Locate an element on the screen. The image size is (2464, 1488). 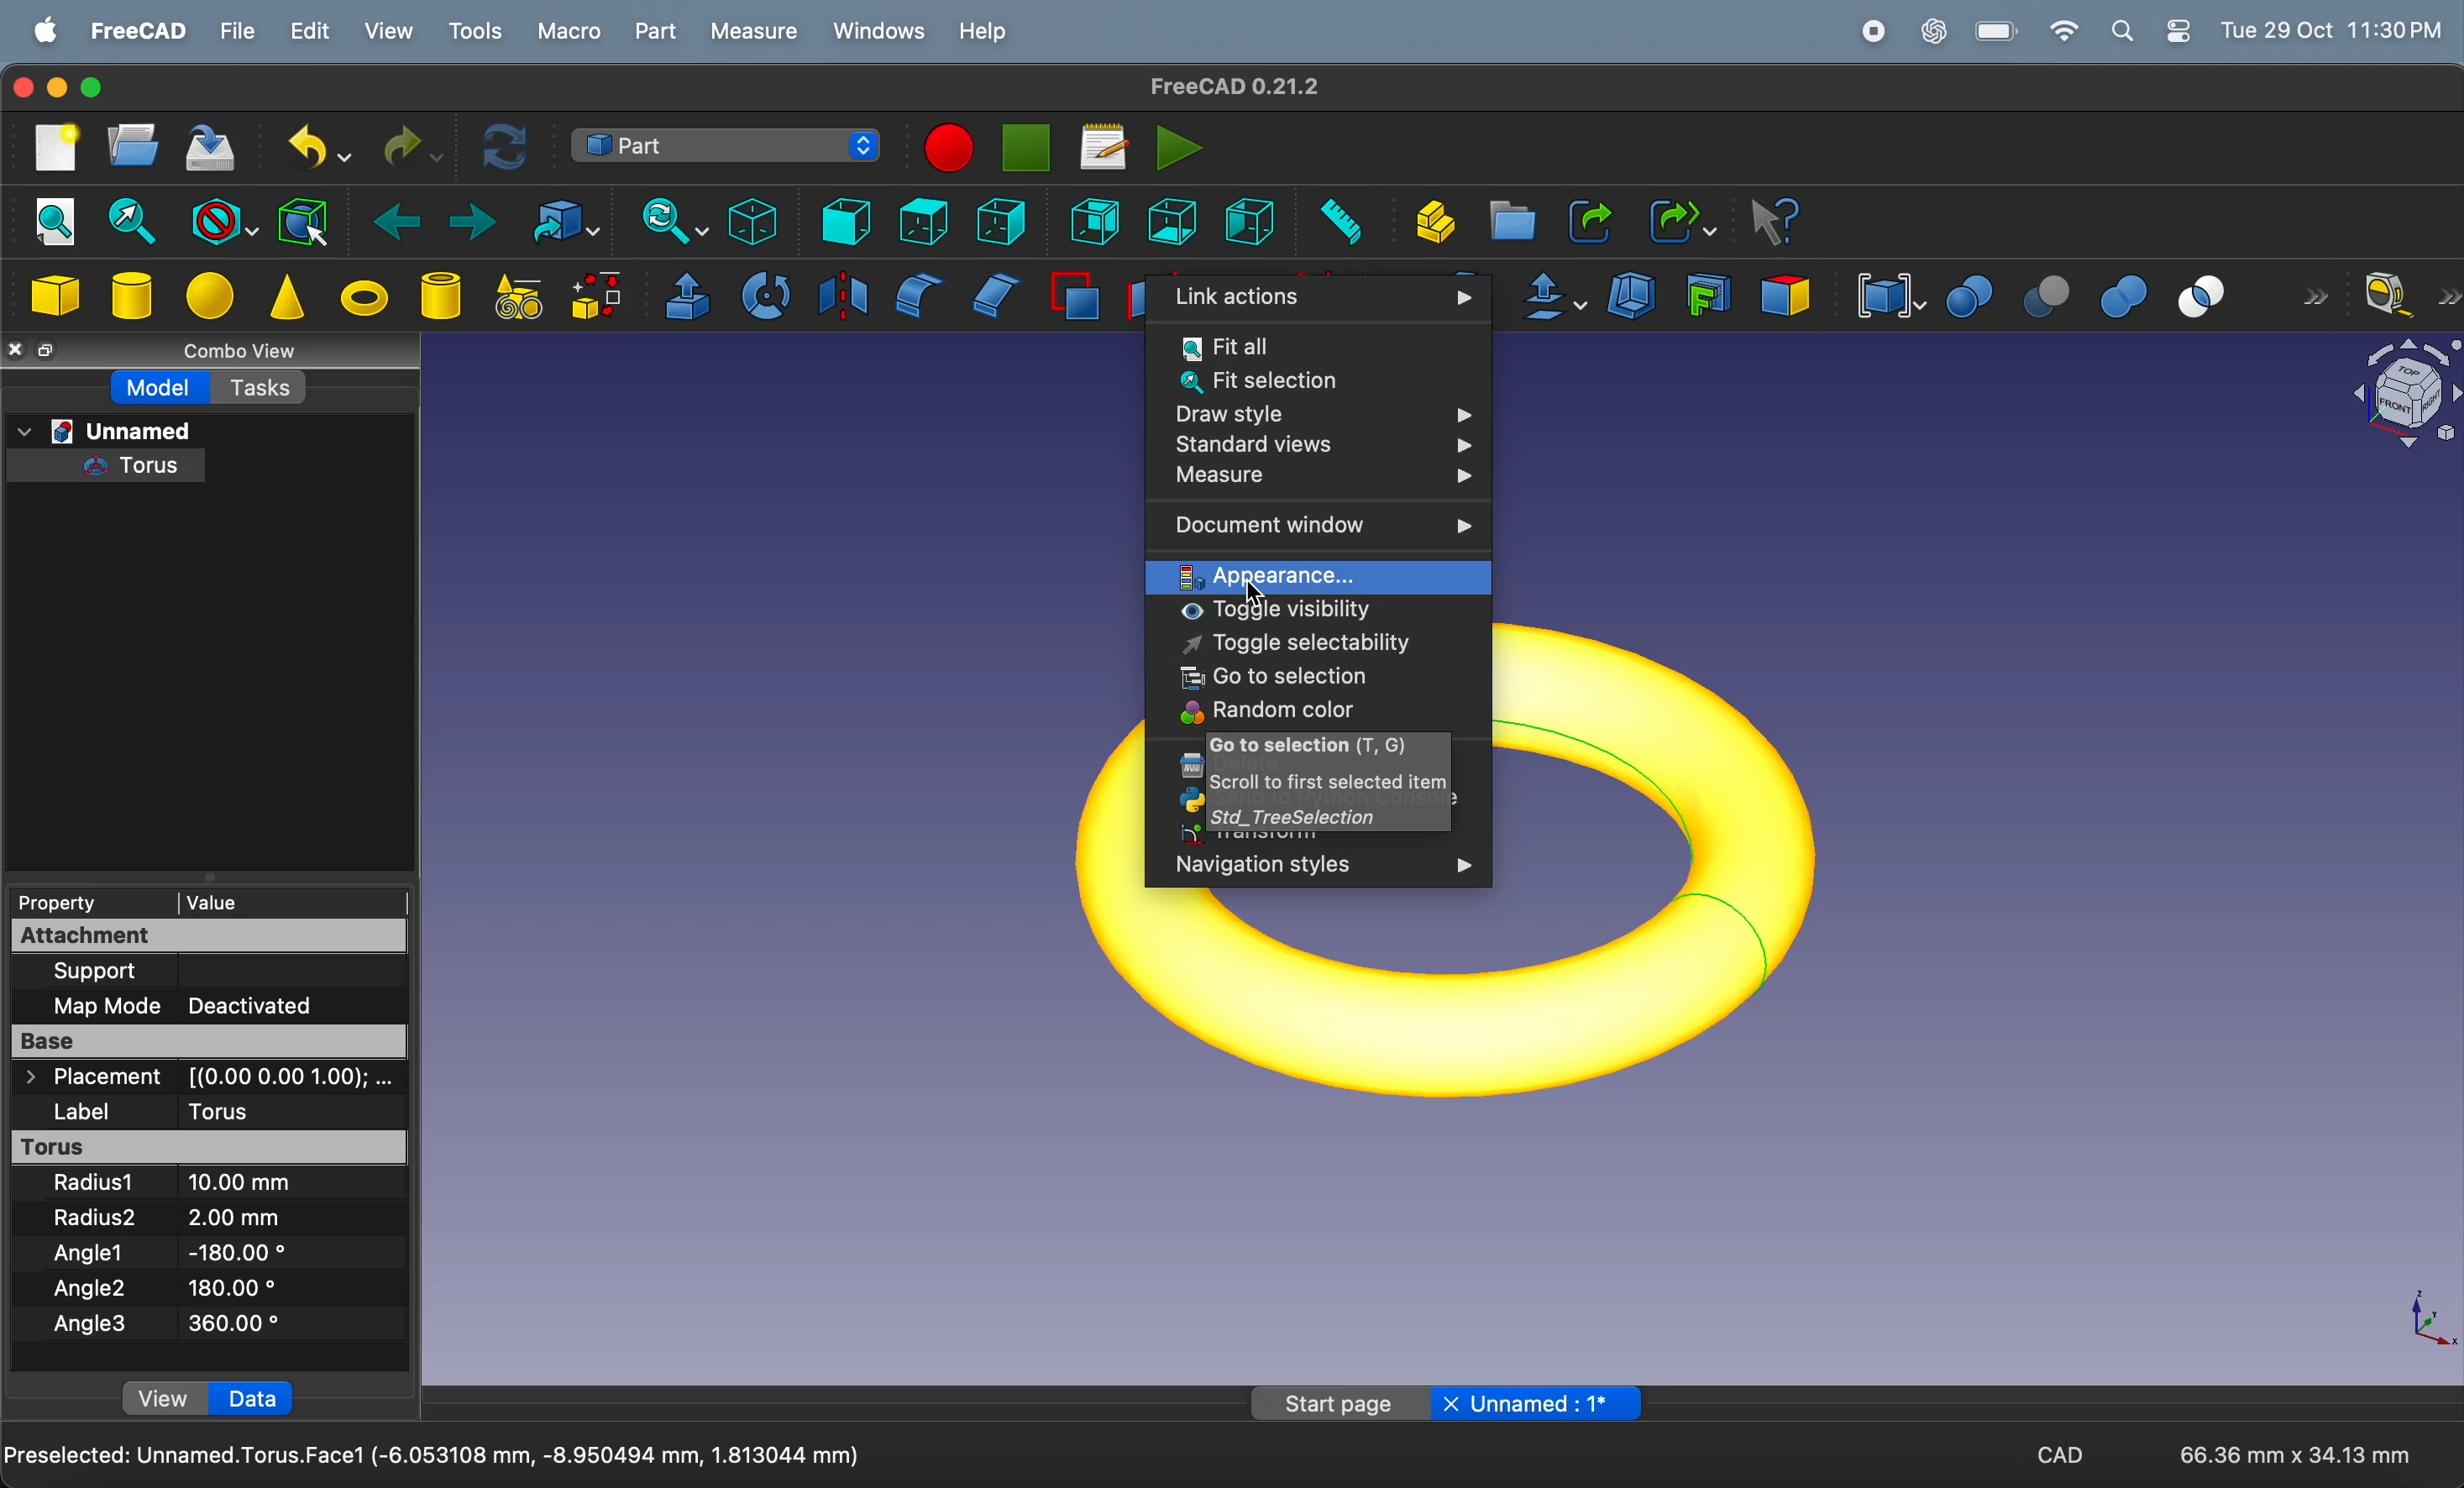
switch between work benches is located at coordinates (727, 146).